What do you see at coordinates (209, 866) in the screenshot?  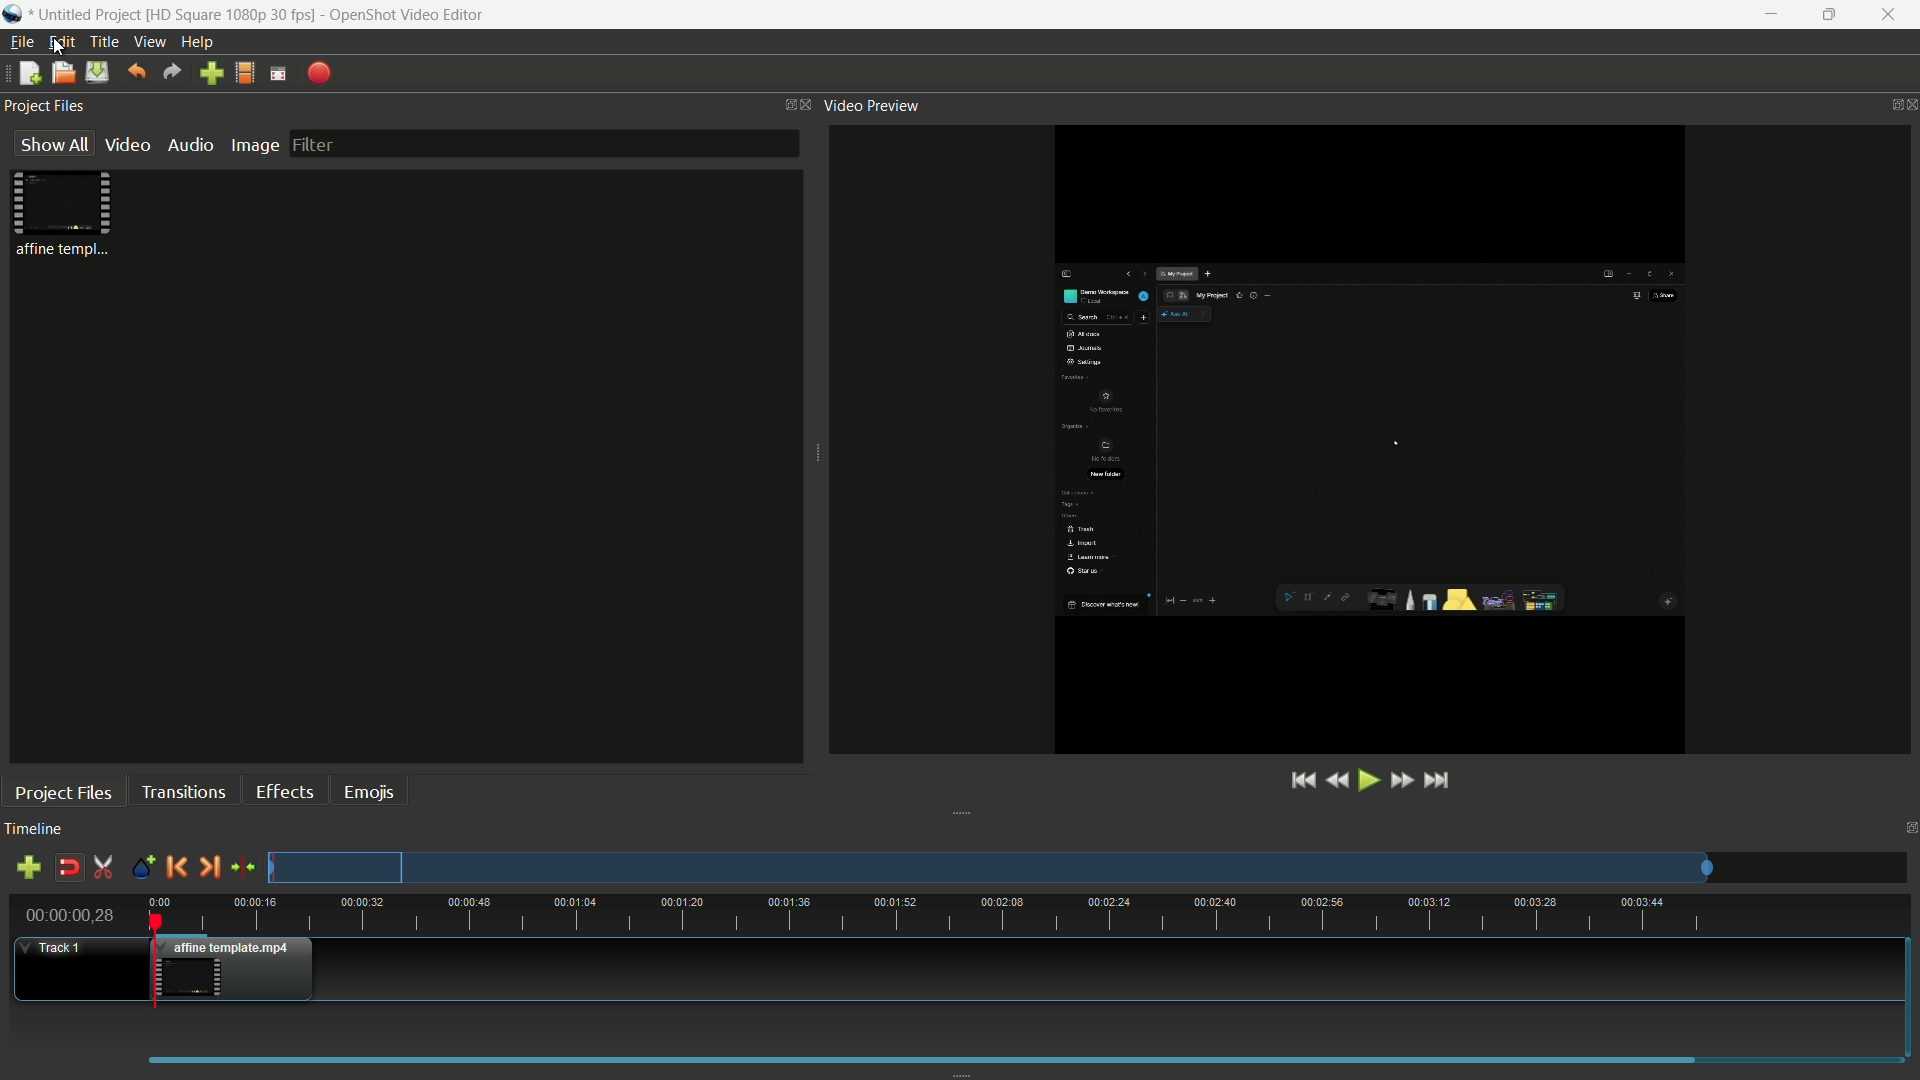 I see `next marker` at bounding box center [209, 866].